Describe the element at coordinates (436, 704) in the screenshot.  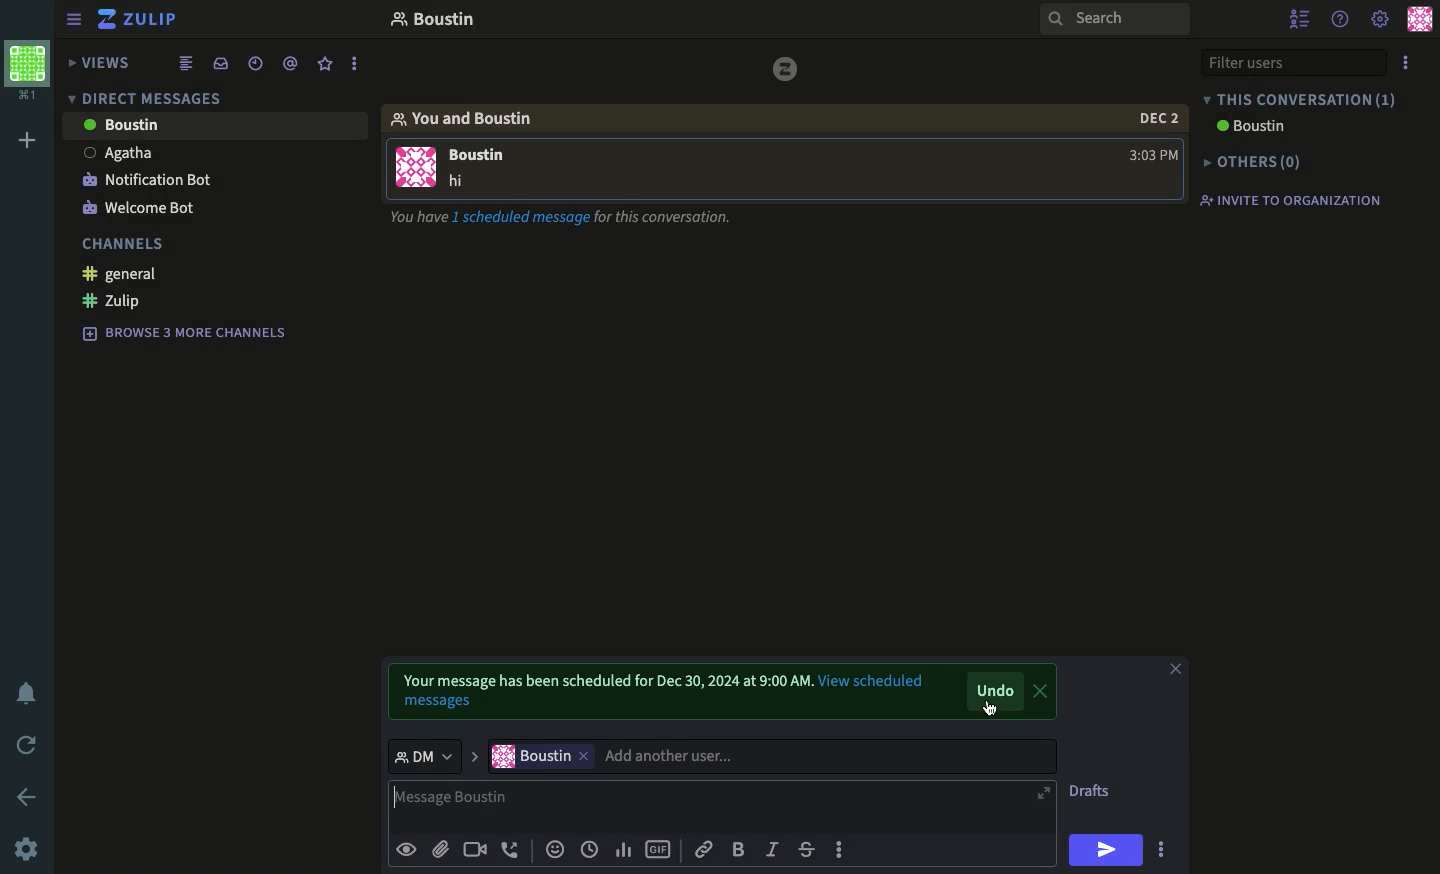
I see `view scheduled messages` at that location.